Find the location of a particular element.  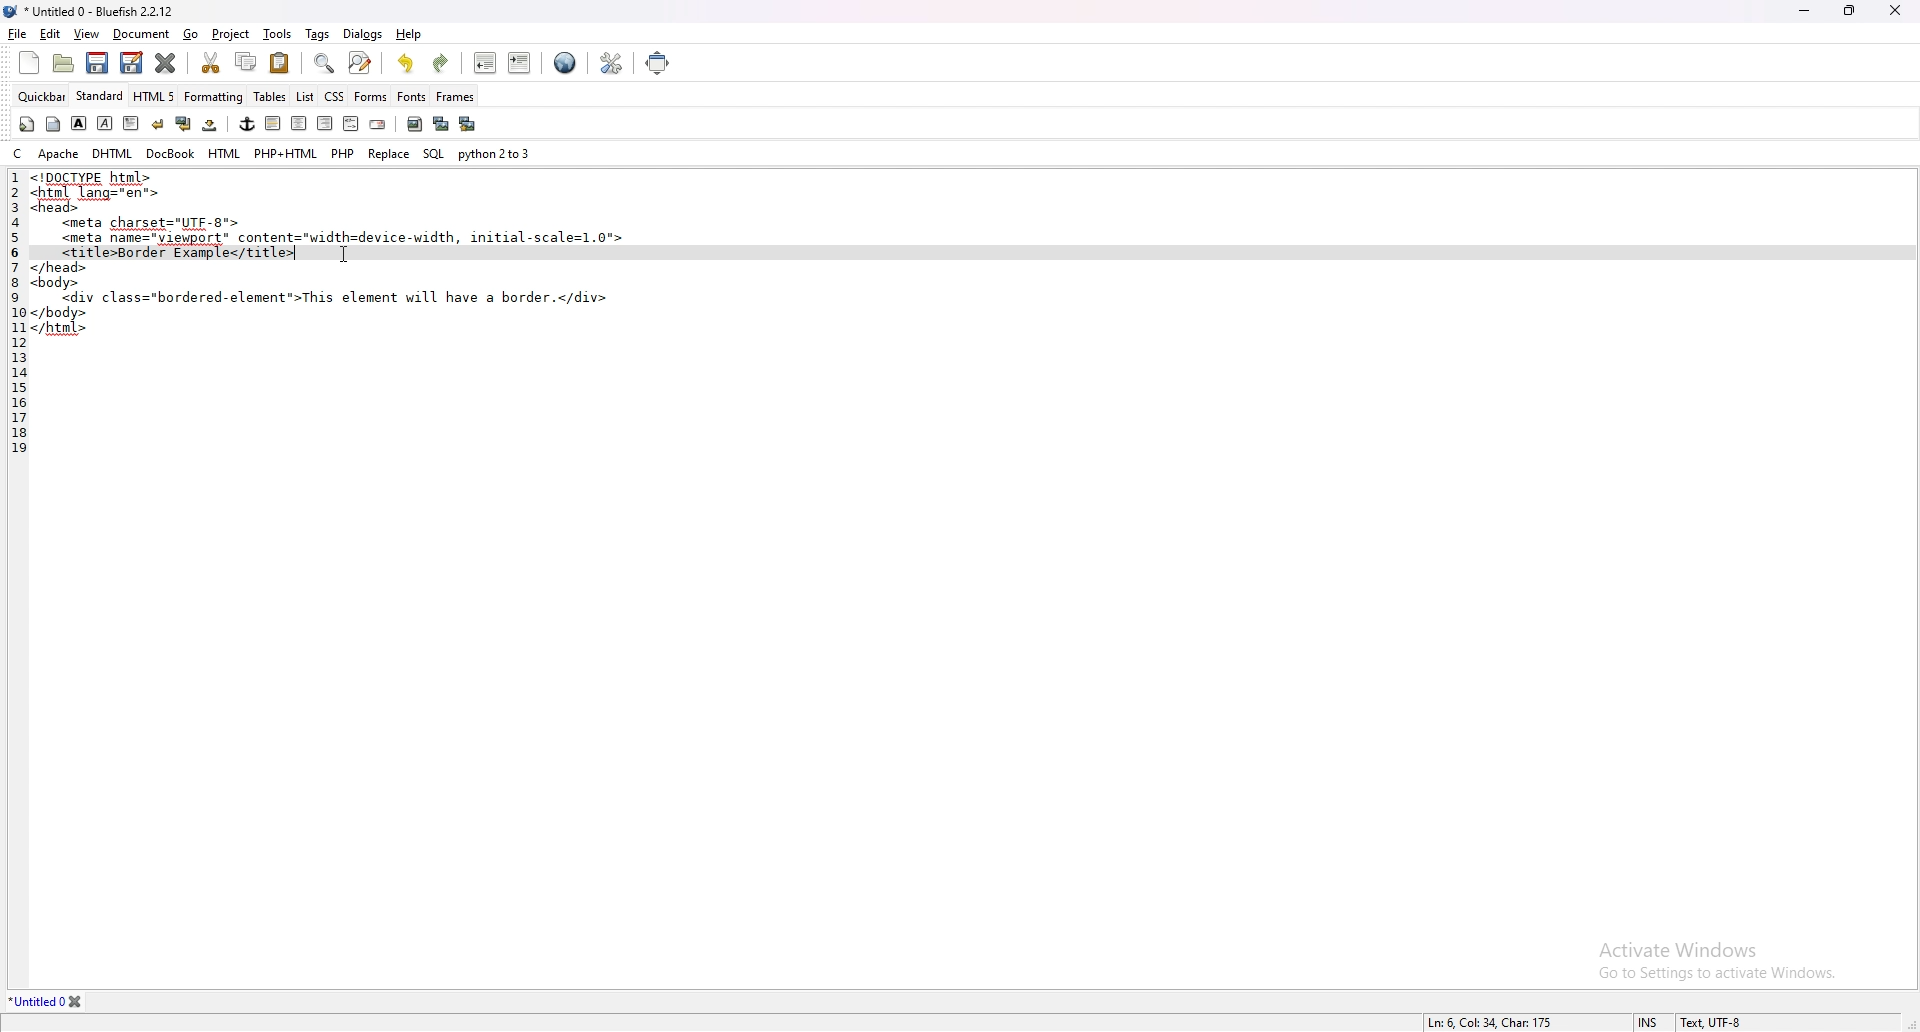

redo is located at coordinates (439, 64).